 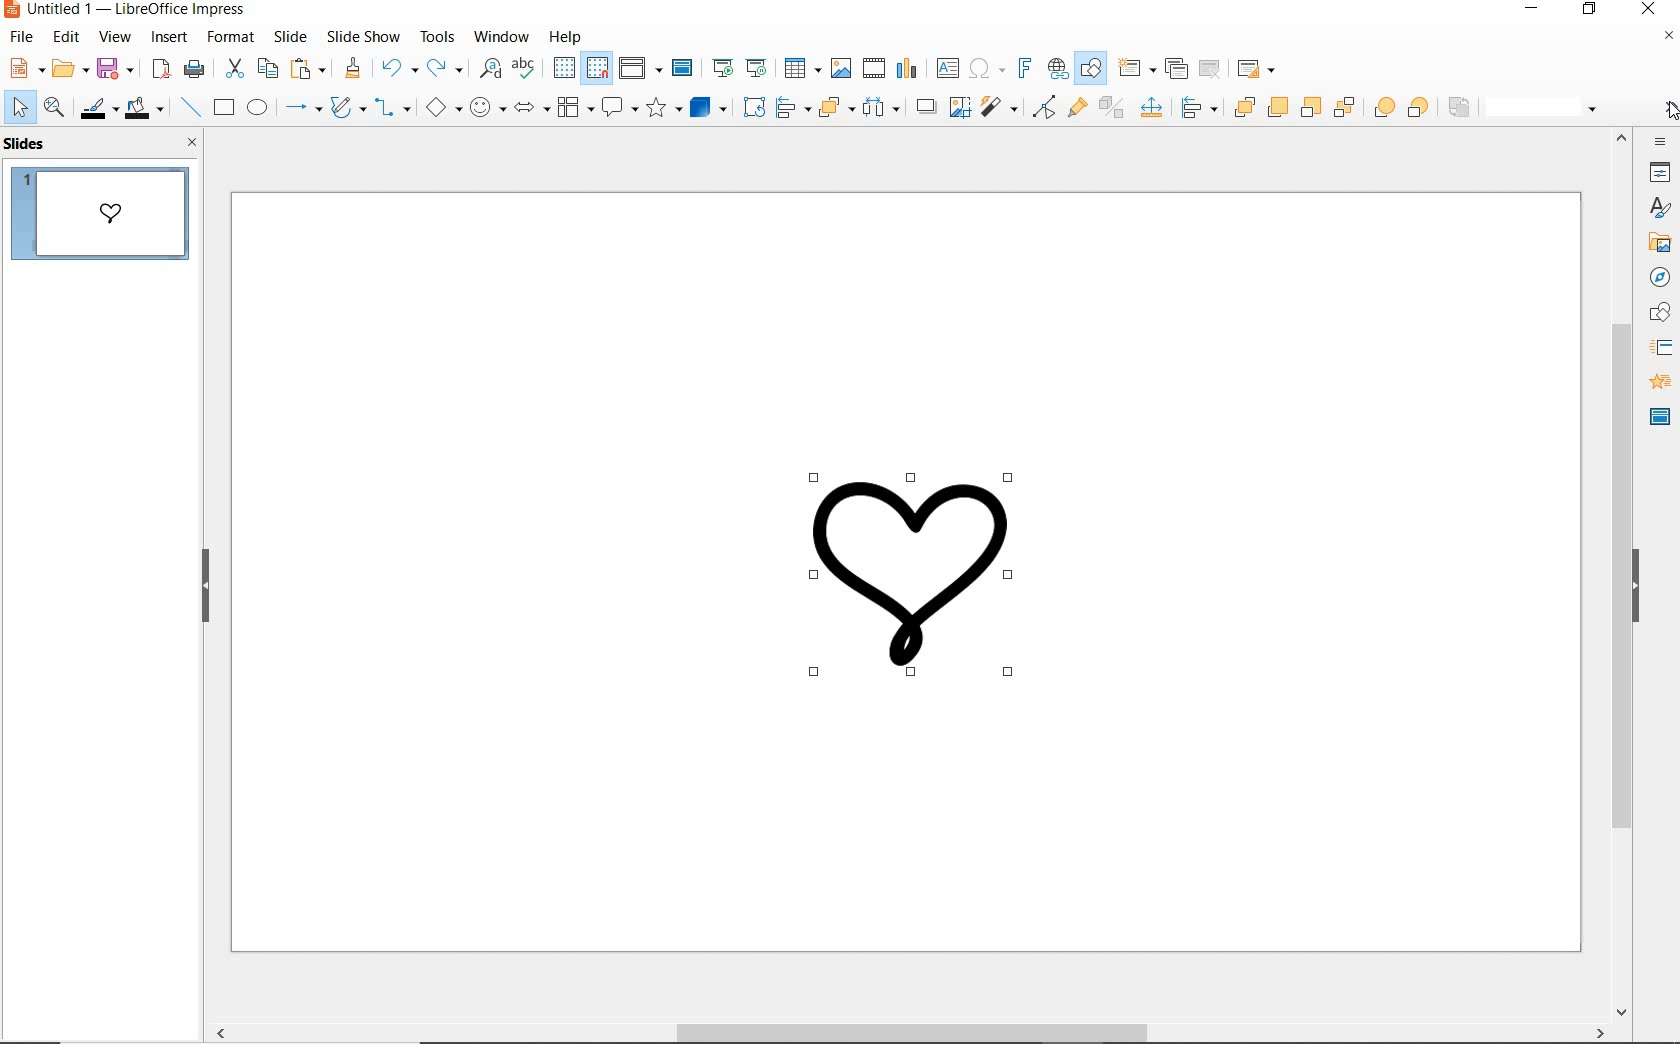 I want to click on open, so click(x=68, y=66).